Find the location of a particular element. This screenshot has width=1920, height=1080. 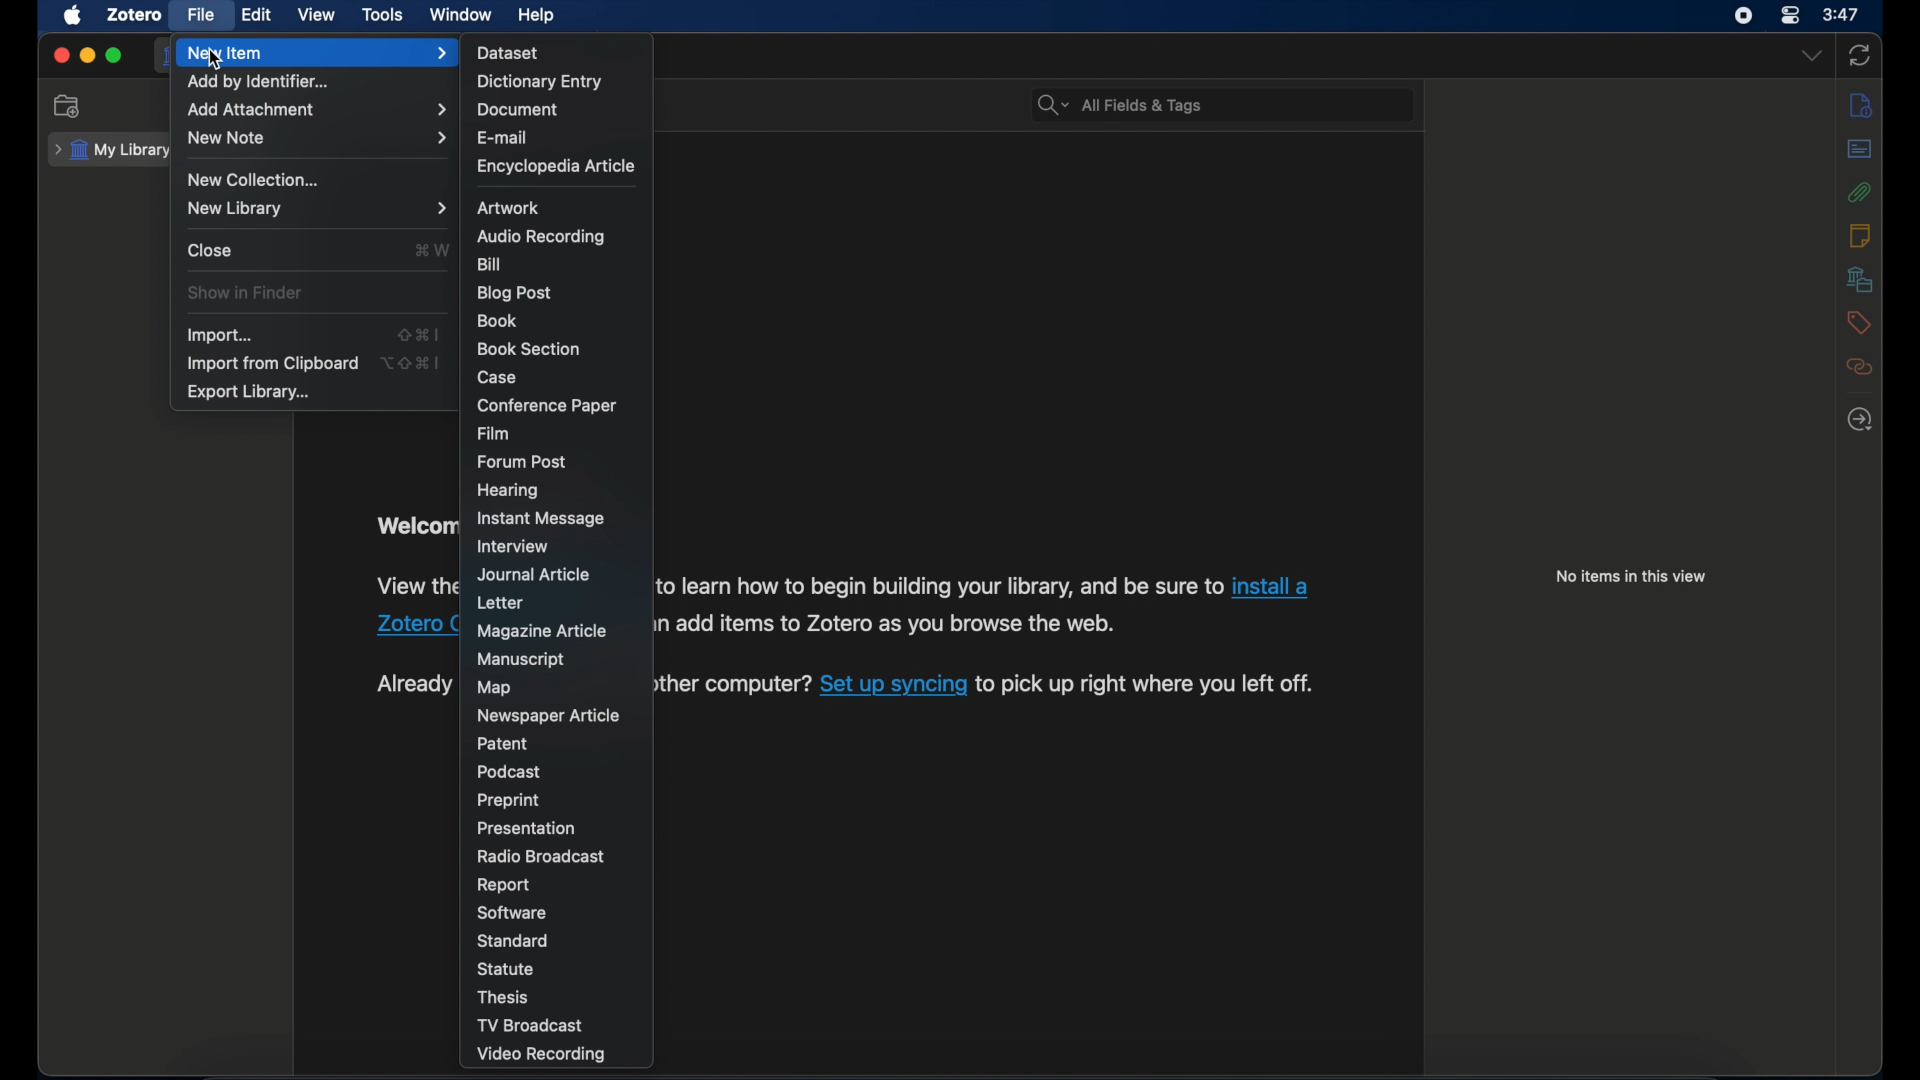

text is located at coordinates (891, 623).